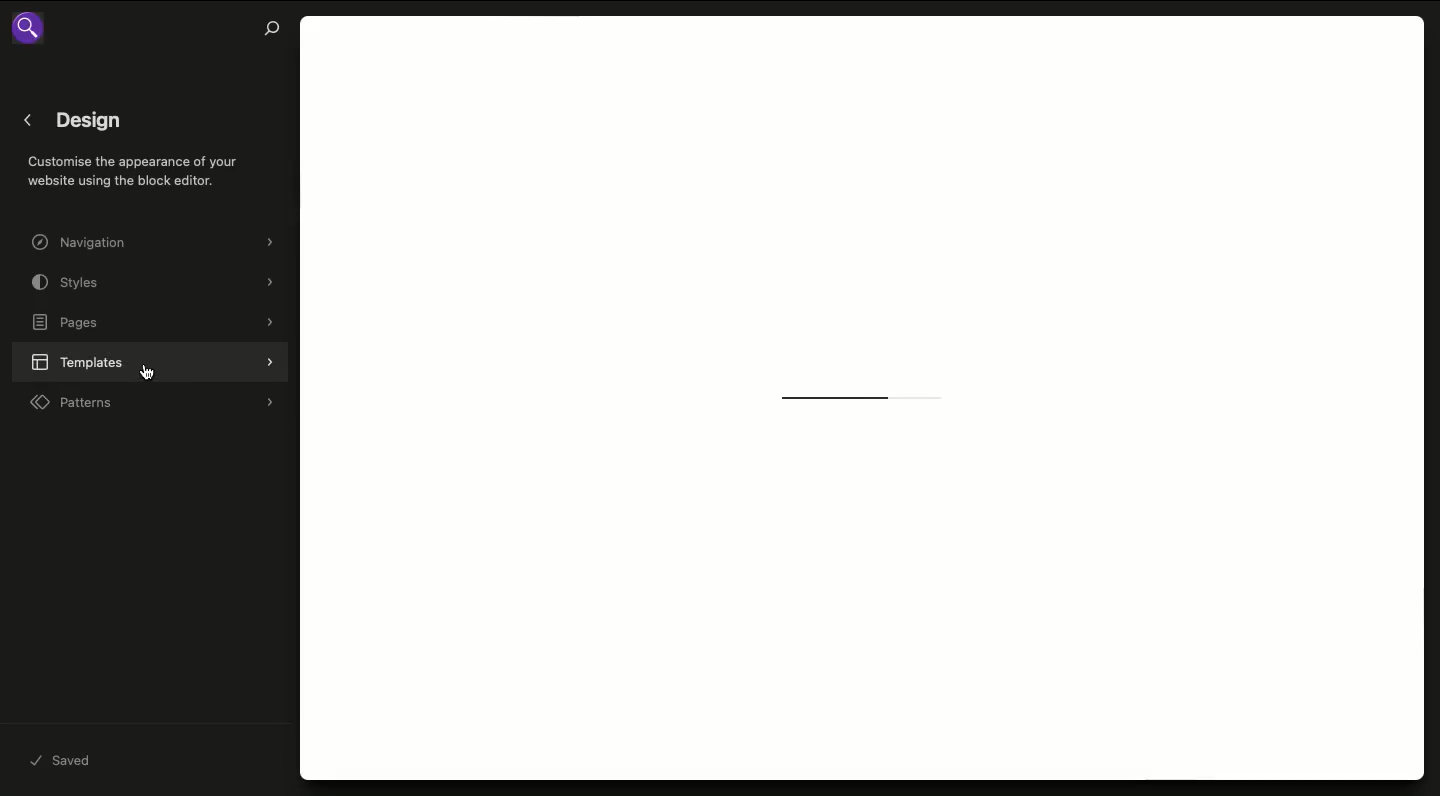  Describe the element at coordinates (159, 242) in the screenshot. I see `Navigation` at that location.